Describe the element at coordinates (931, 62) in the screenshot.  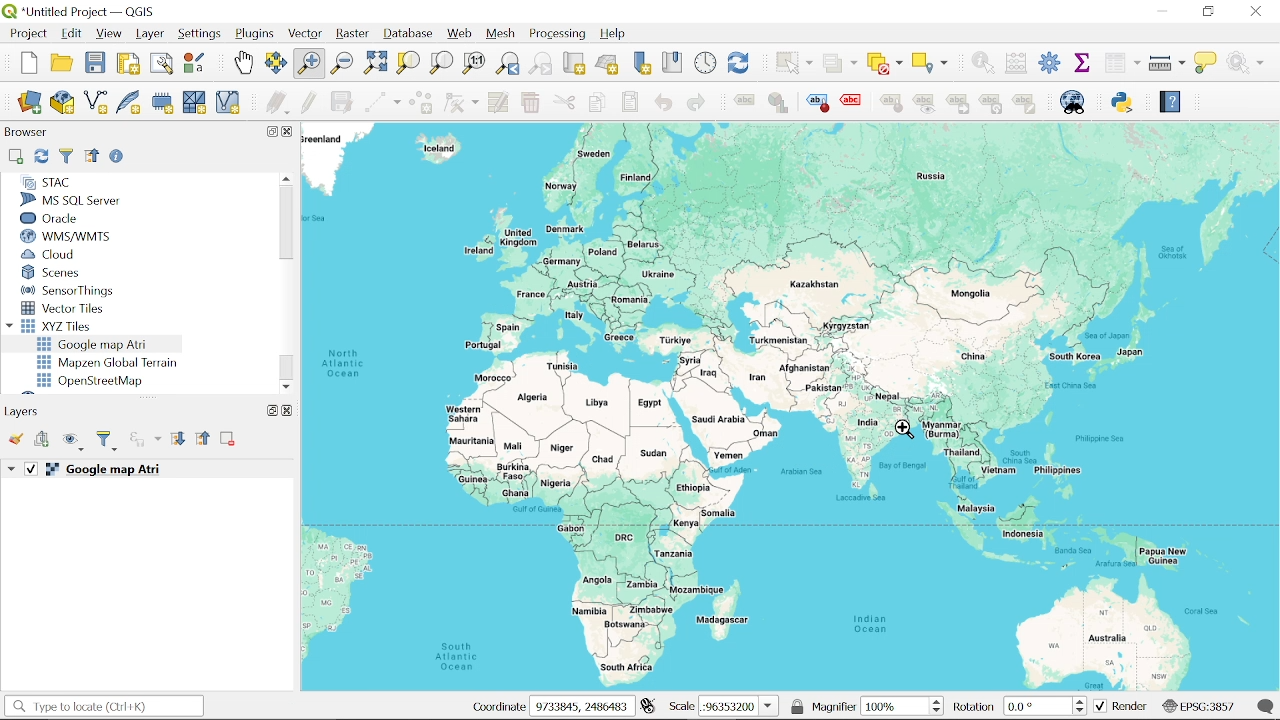
I see `Select layers by location` at that location.